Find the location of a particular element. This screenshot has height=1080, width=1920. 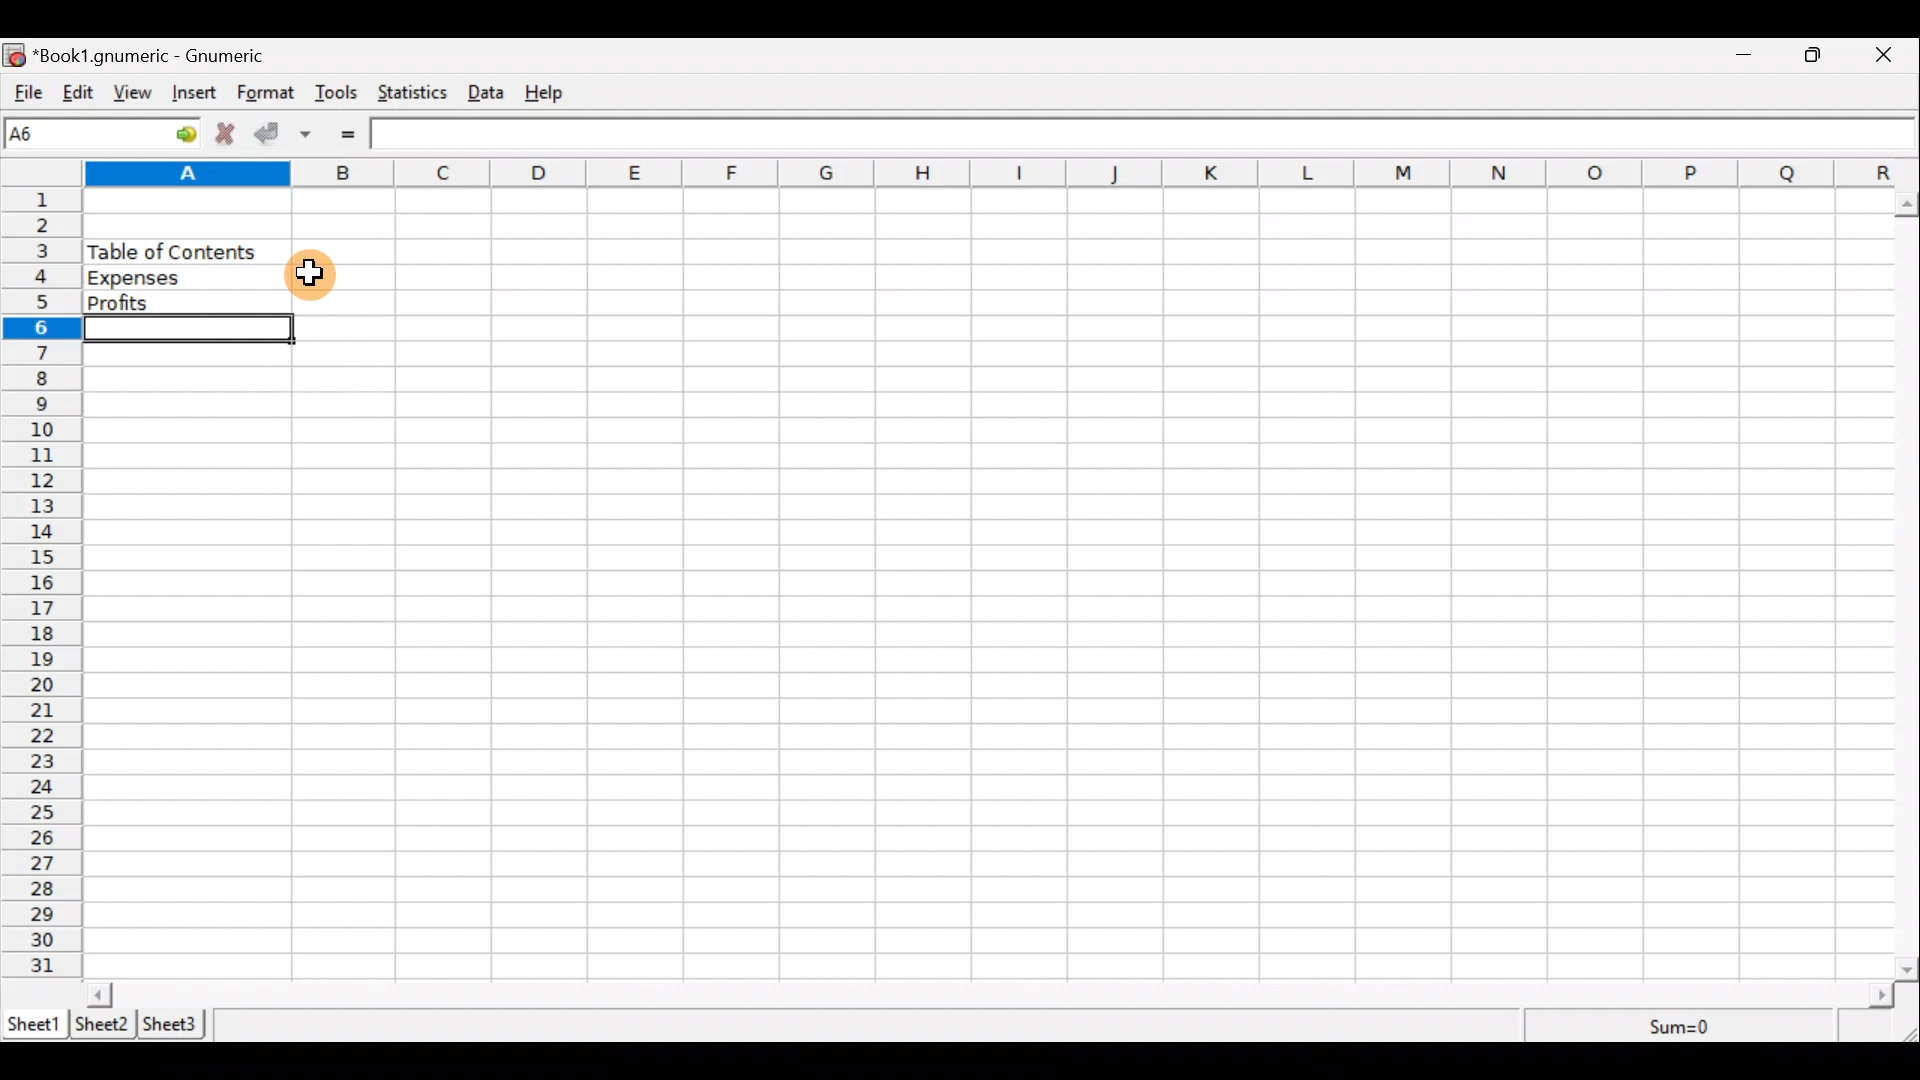

Cells is located at coordinates (1123, 582).